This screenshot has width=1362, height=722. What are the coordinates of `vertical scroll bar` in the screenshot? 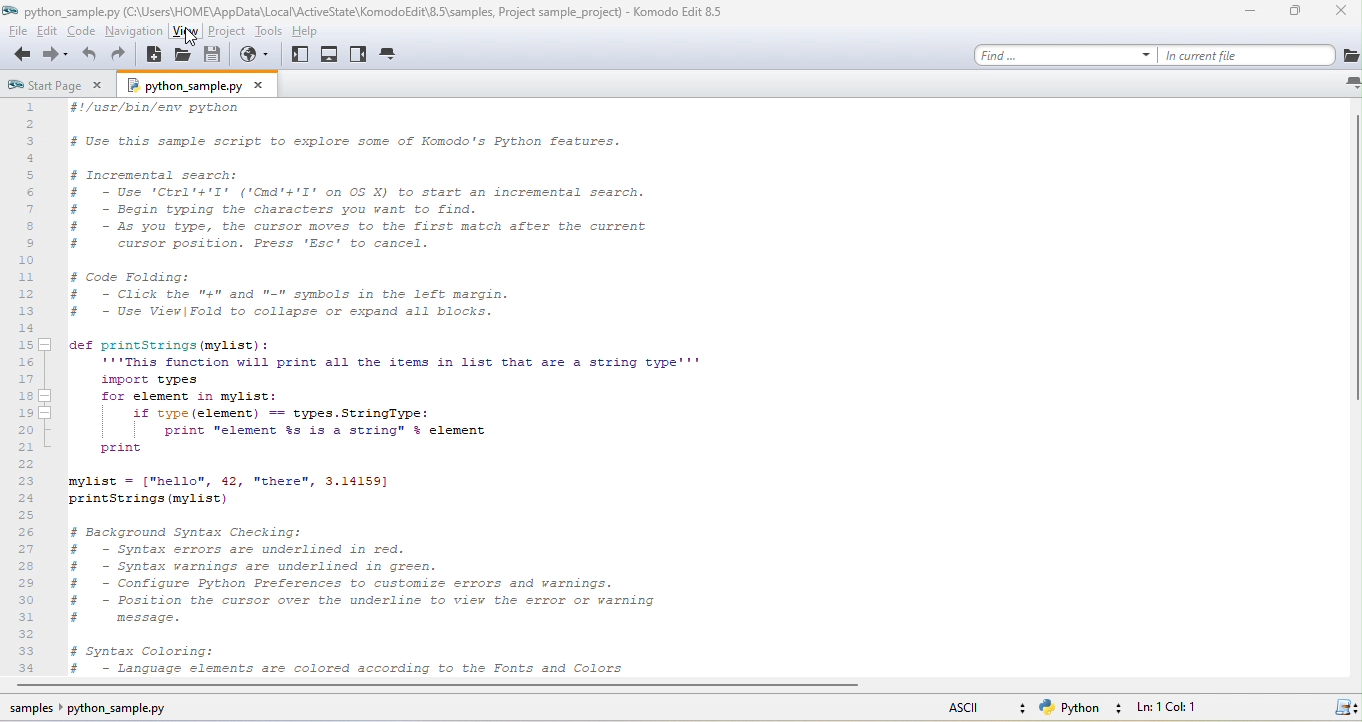 It's located at (1353, 263).